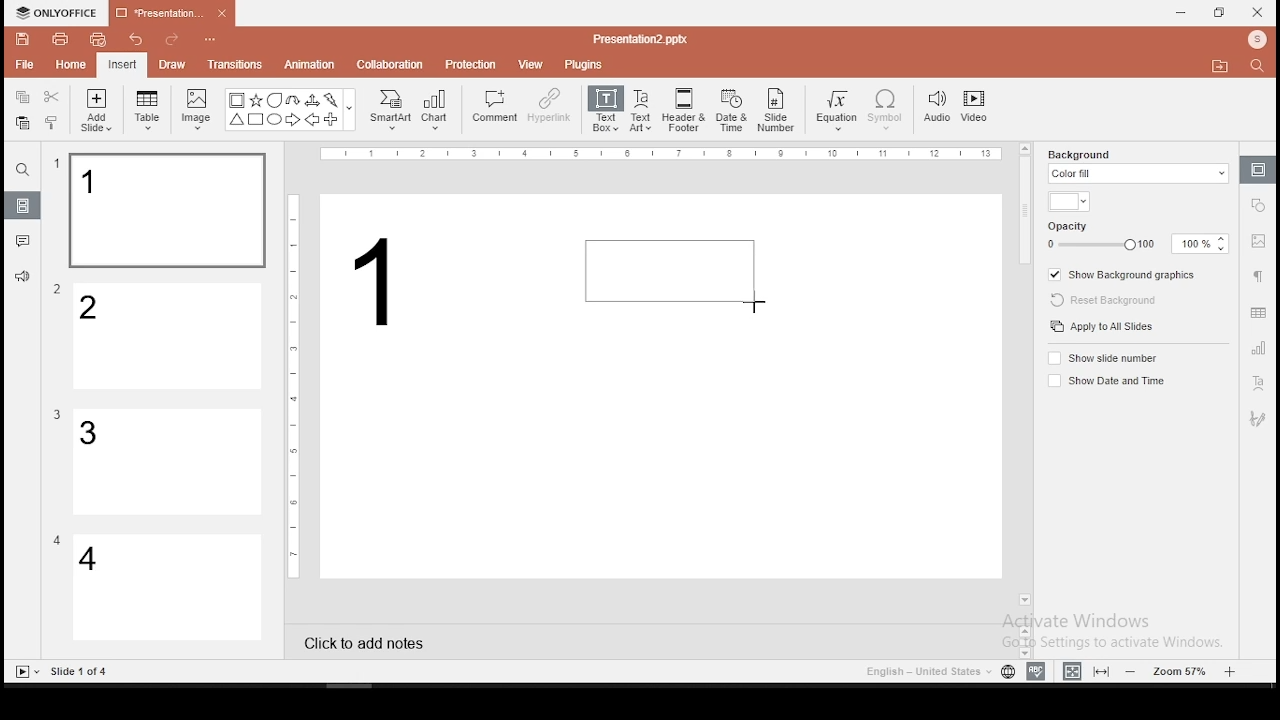 The width and height of the screenshot is (1280, 720). I want to click on , so click(294, 384).